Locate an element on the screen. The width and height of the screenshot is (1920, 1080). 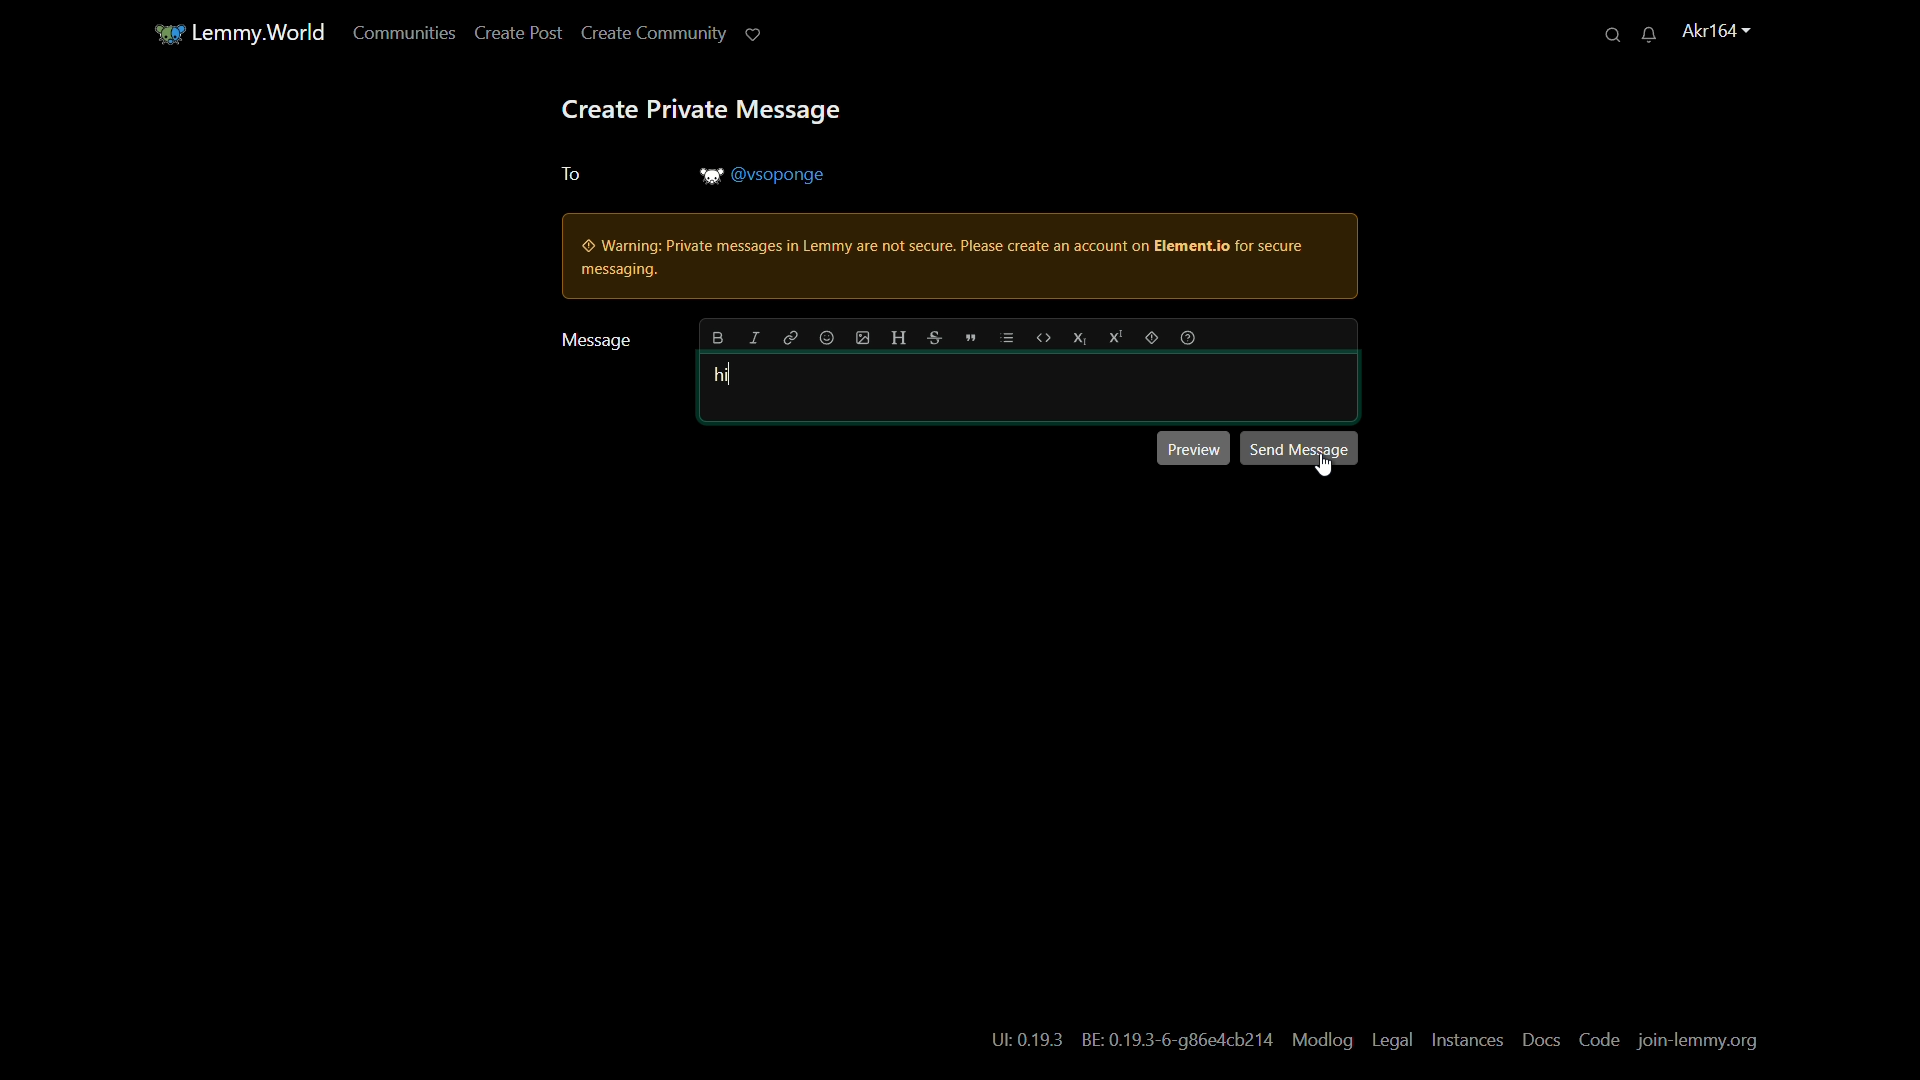
header is located at coordinates (899, 338).